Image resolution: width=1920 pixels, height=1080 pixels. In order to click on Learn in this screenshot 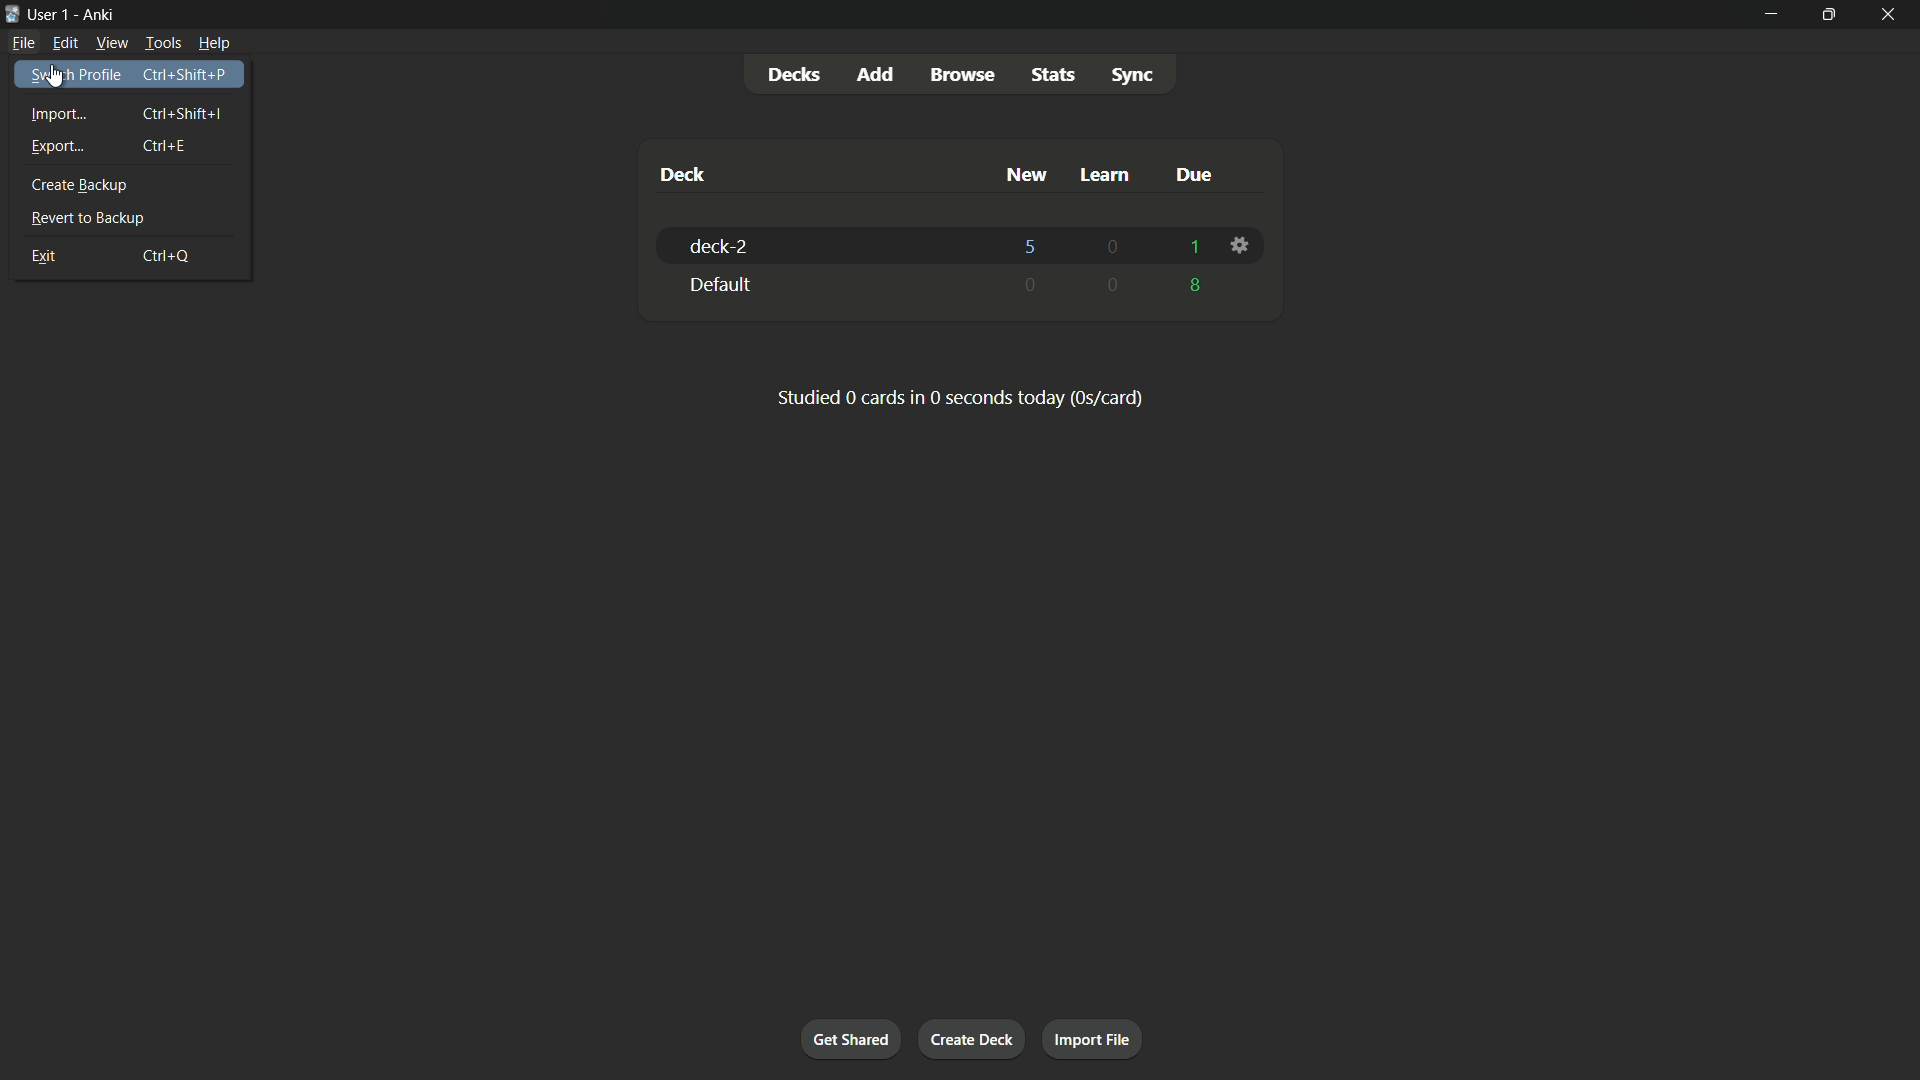, I will do `click(1109, 174)`.